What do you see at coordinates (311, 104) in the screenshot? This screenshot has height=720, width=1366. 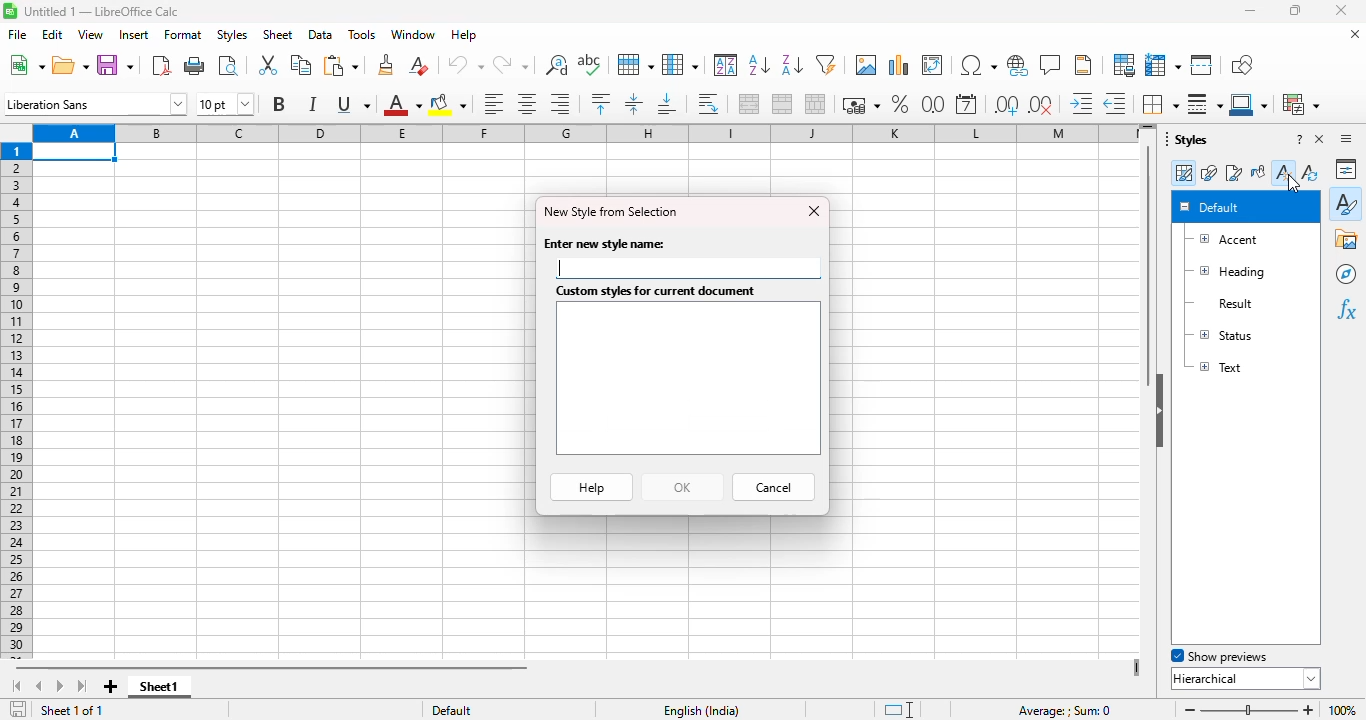 I see `italic` at bounding box center [311, 104].